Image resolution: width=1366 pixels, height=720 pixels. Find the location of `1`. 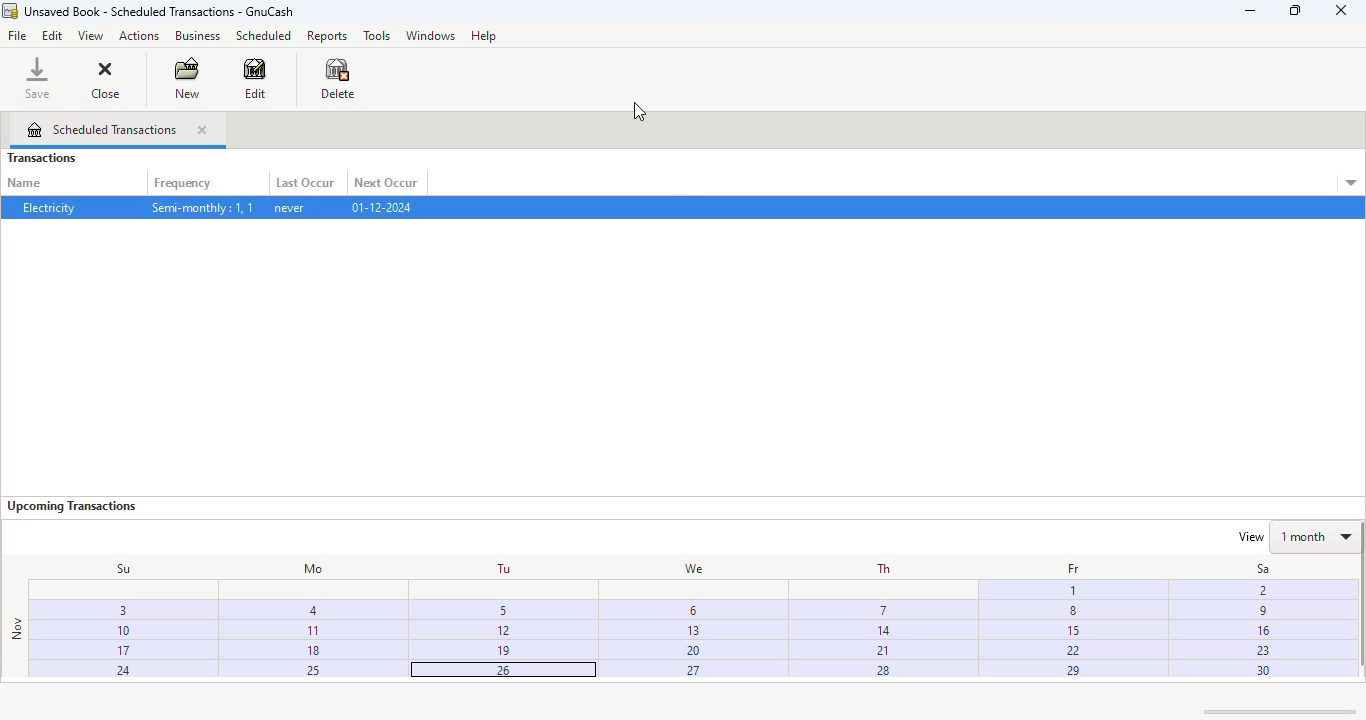

1 is located at coordinates (1071, 591).